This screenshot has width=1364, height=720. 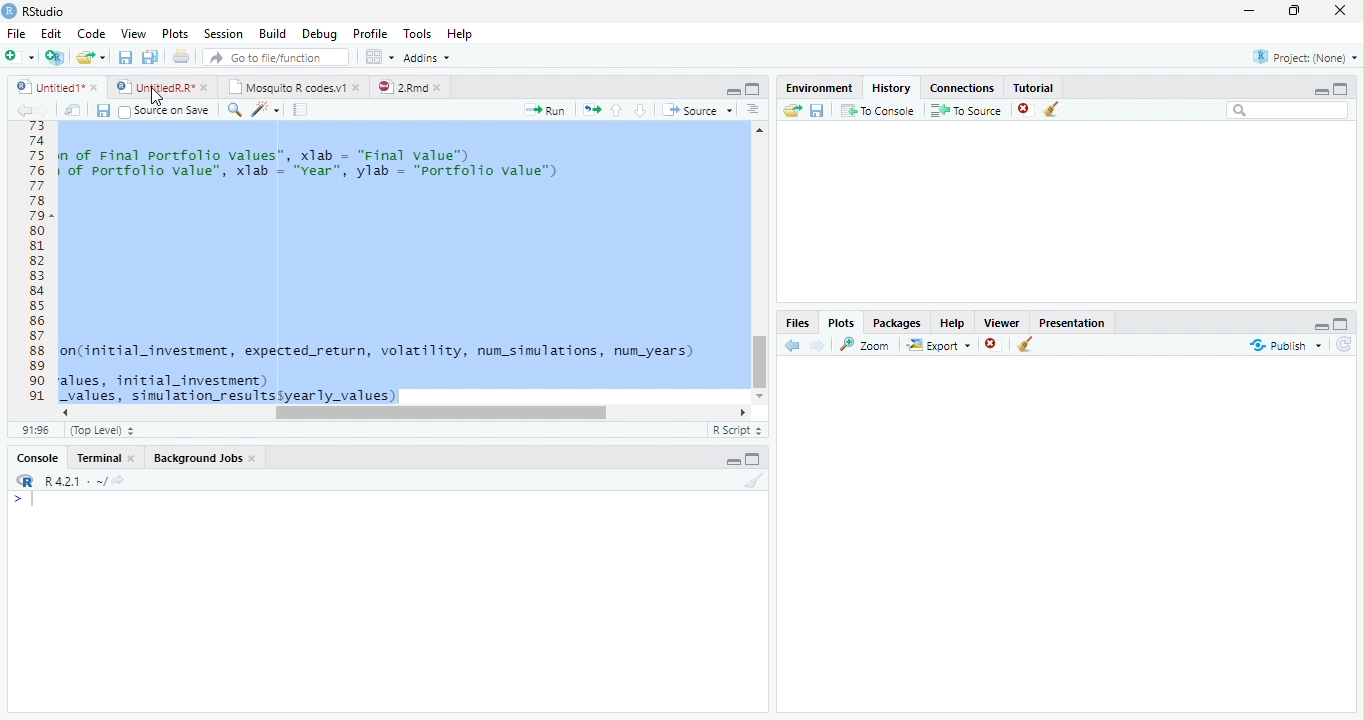 I want to click on To Source, so click(x=966, y=110).